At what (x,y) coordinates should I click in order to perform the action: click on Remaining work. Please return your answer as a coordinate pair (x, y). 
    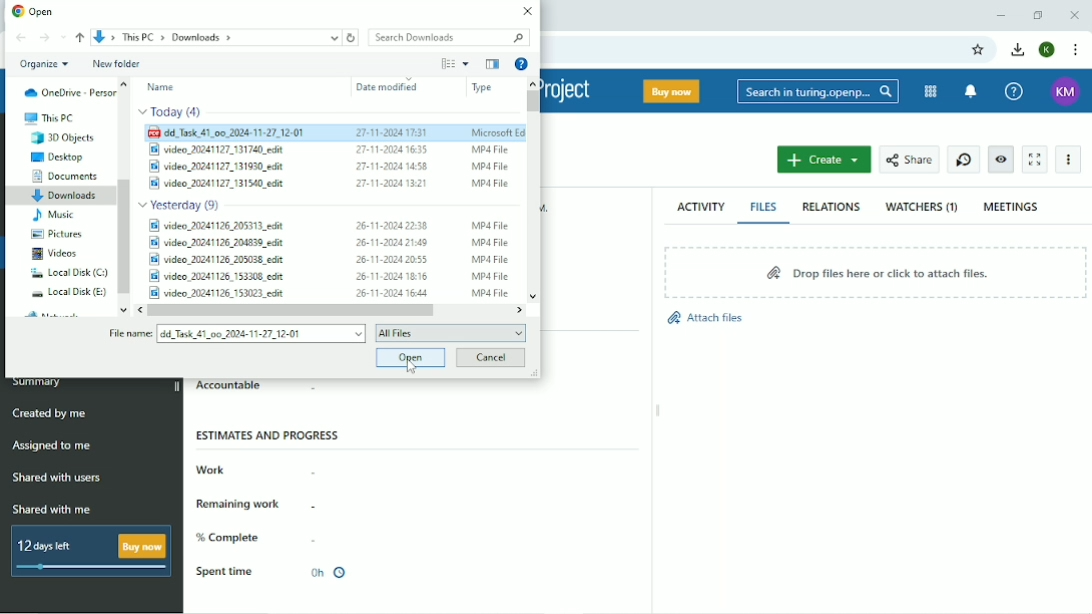
    Looking at the image, I should click on (242, 503).